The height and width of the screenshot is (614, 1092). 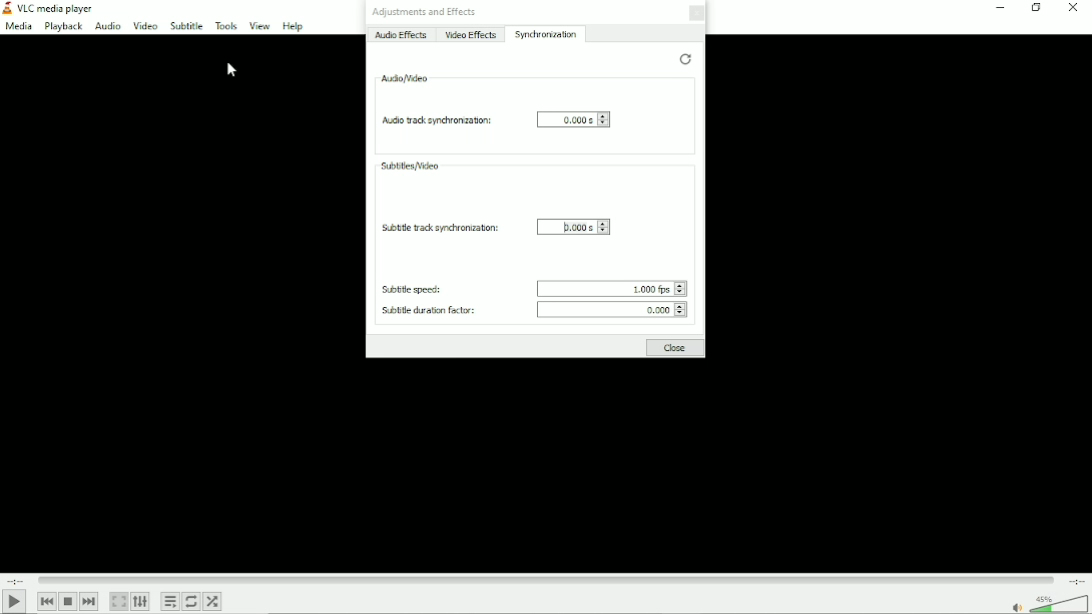 I want to click on Audio/video, so click(x=406, y=78).